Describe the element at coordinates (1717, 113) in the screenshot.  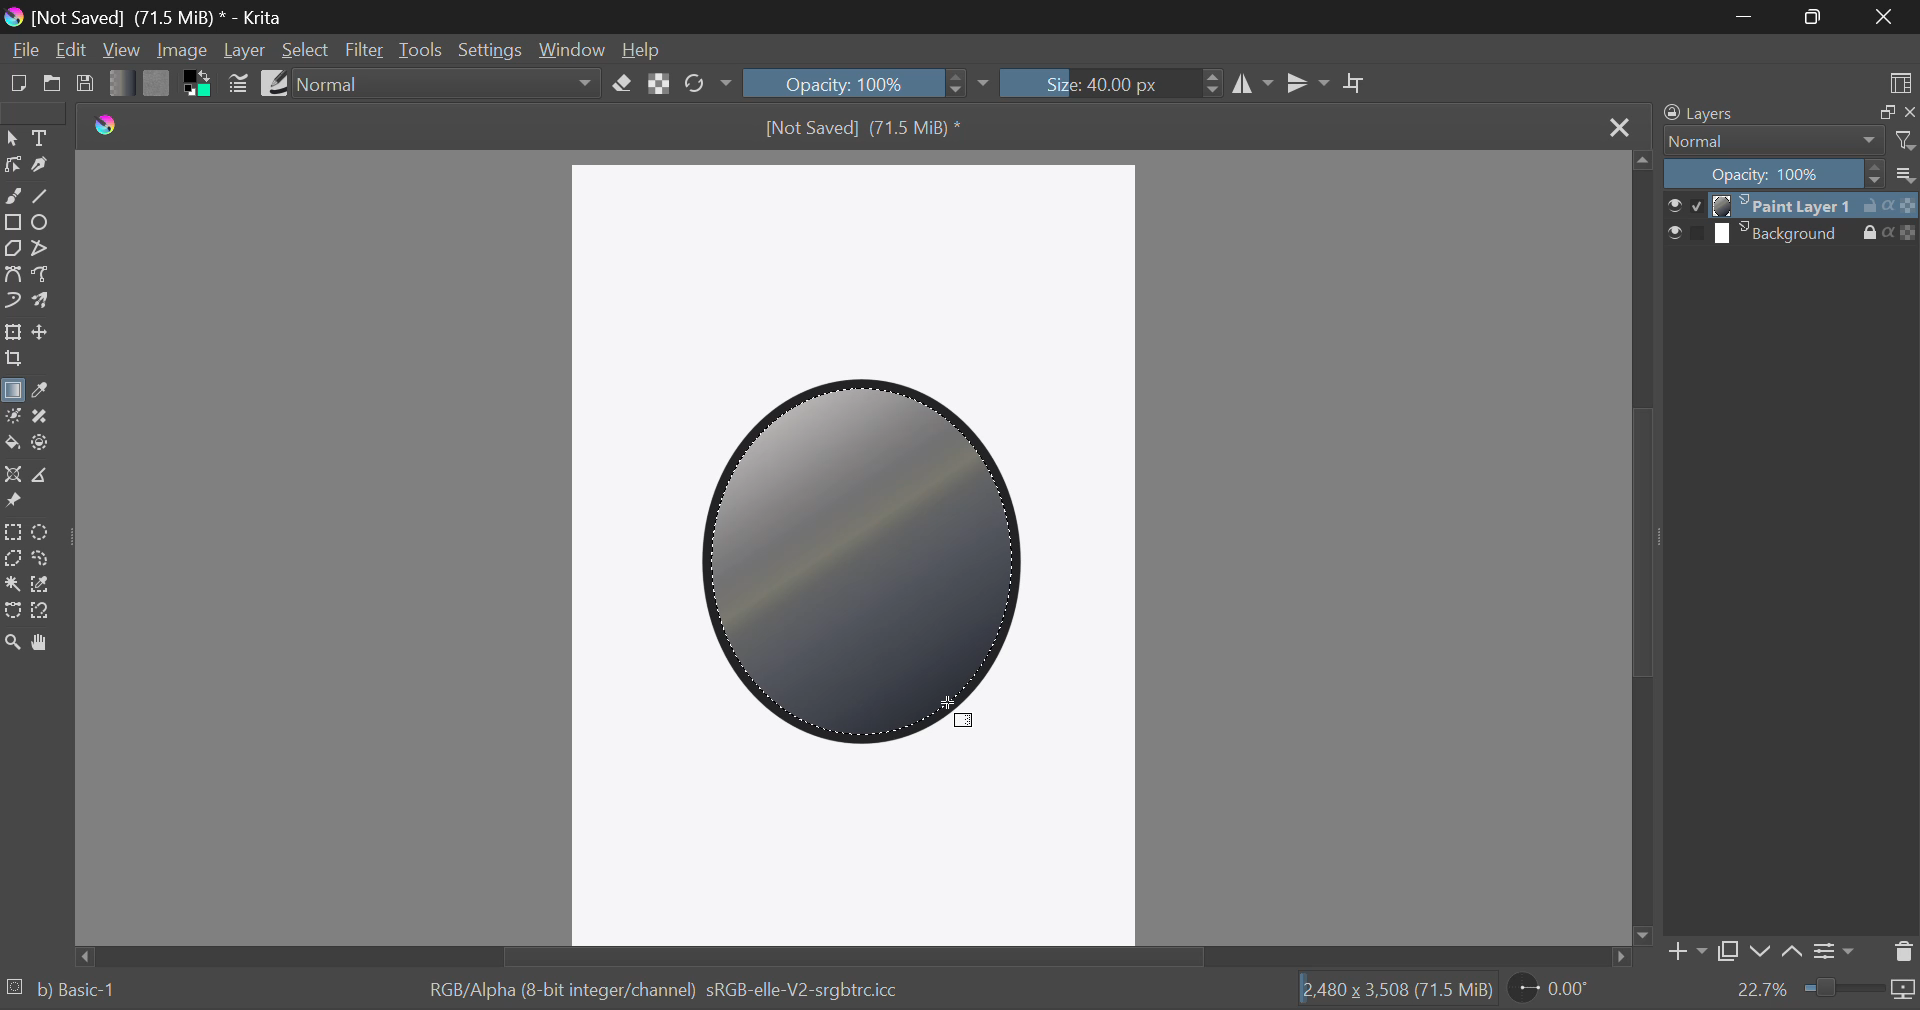
I see `Layers Docker` at that location.